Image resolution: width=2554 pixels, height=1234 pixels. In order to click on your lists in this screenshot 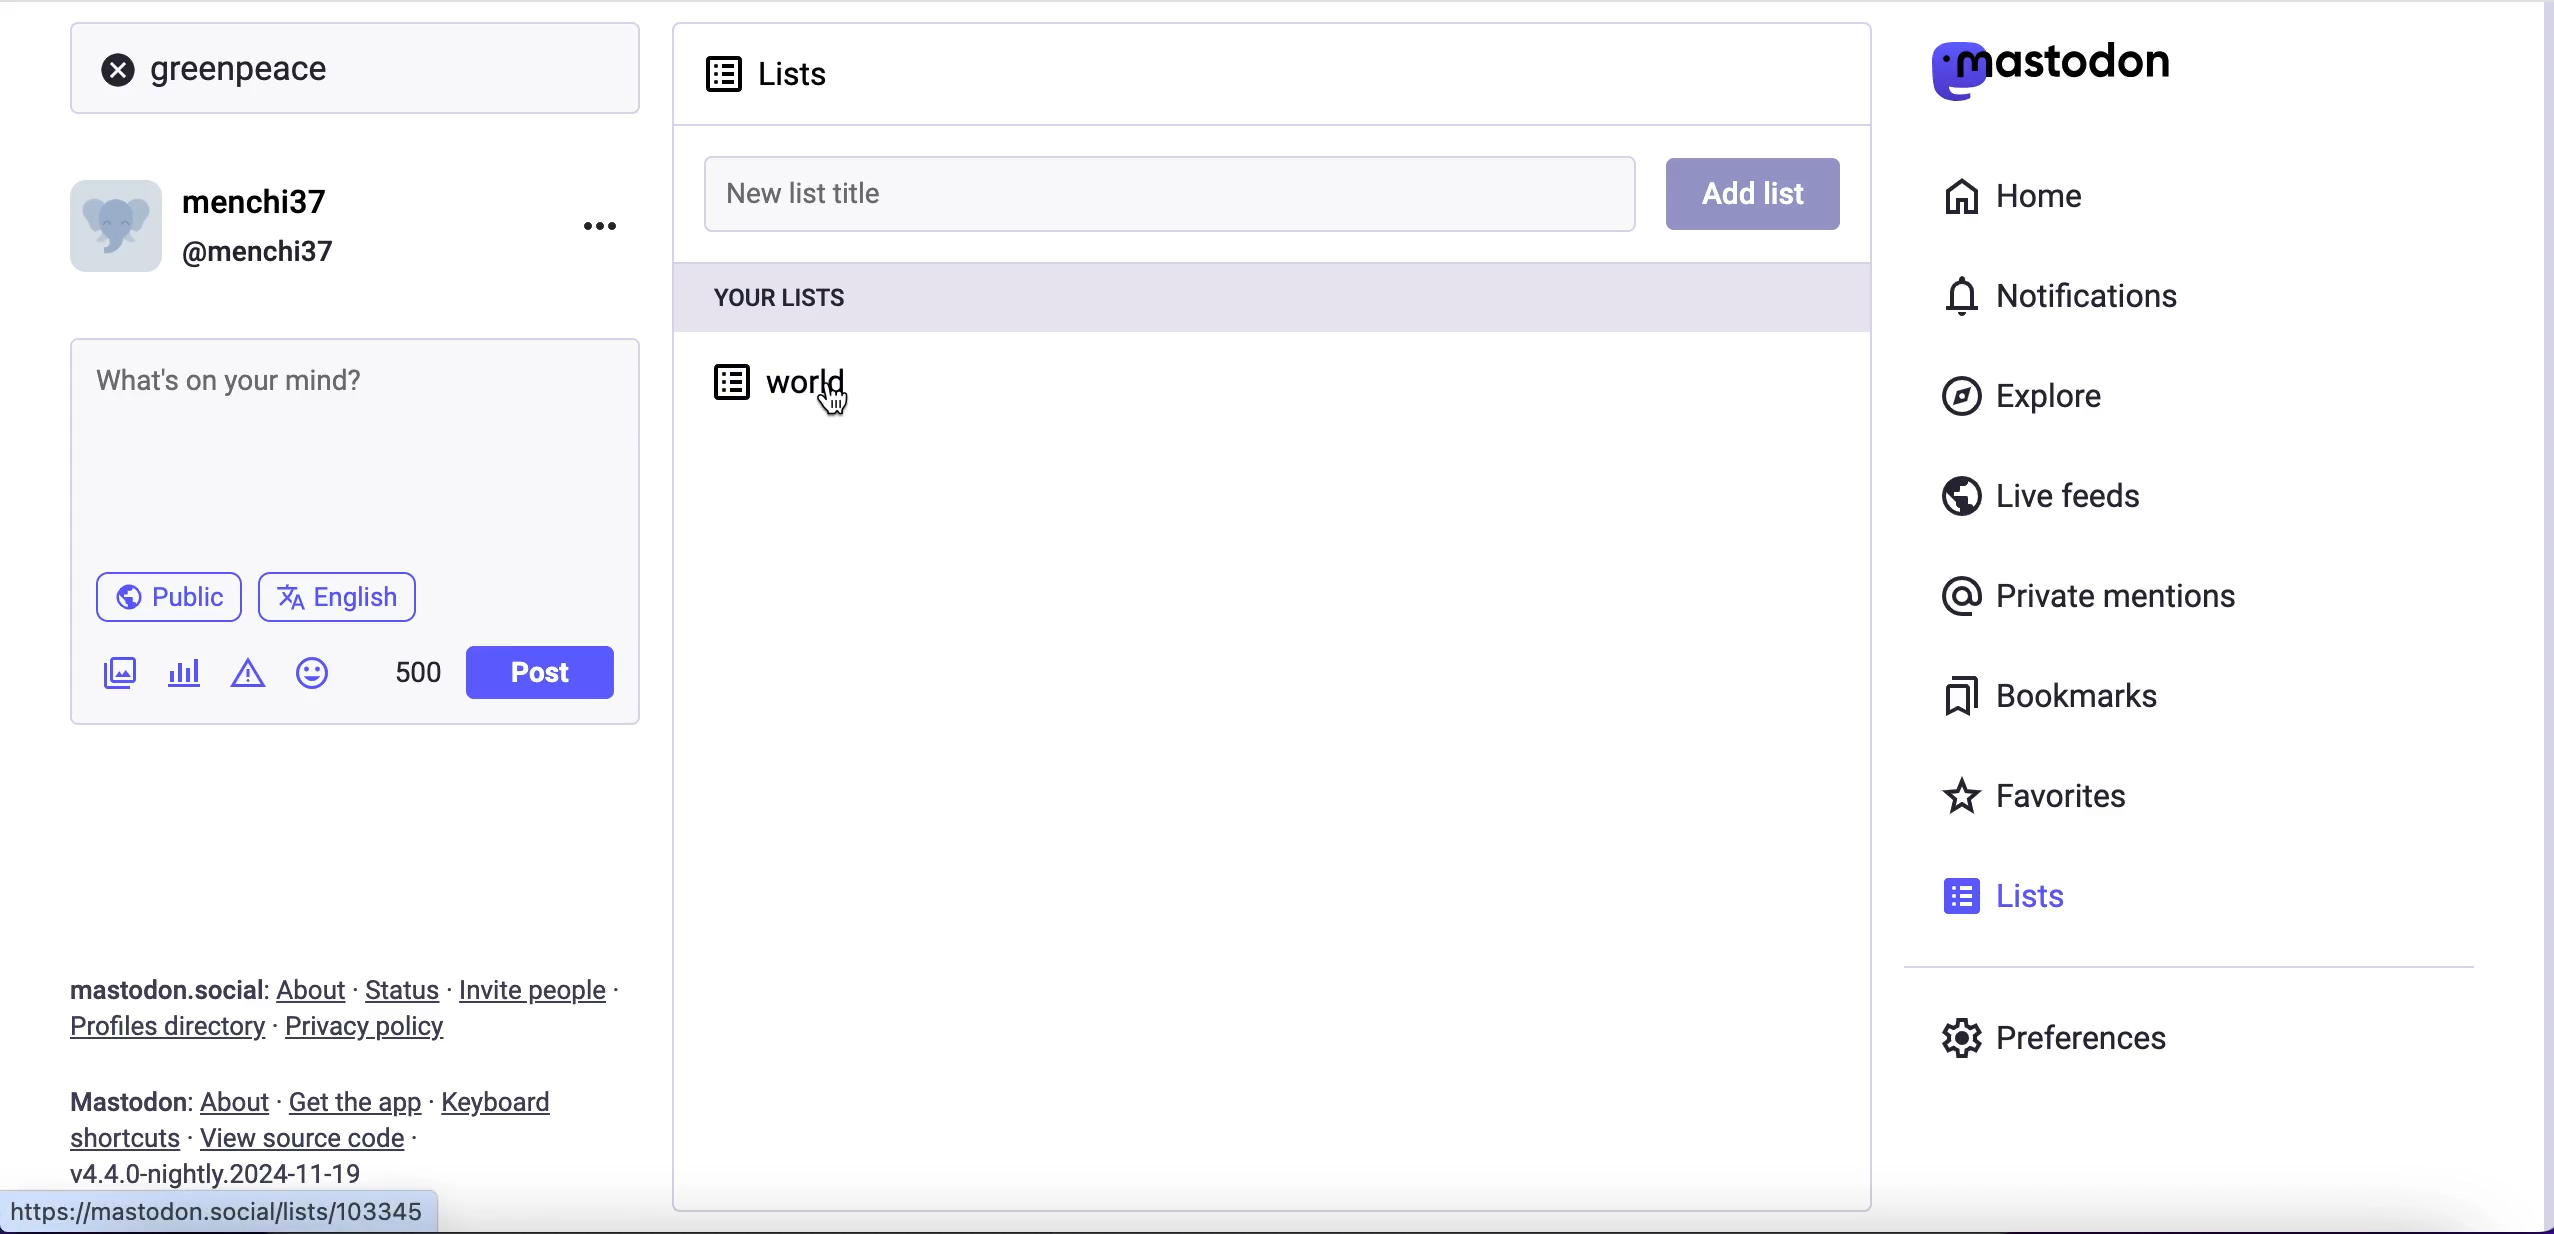, I will do `click(1267, 295)`.